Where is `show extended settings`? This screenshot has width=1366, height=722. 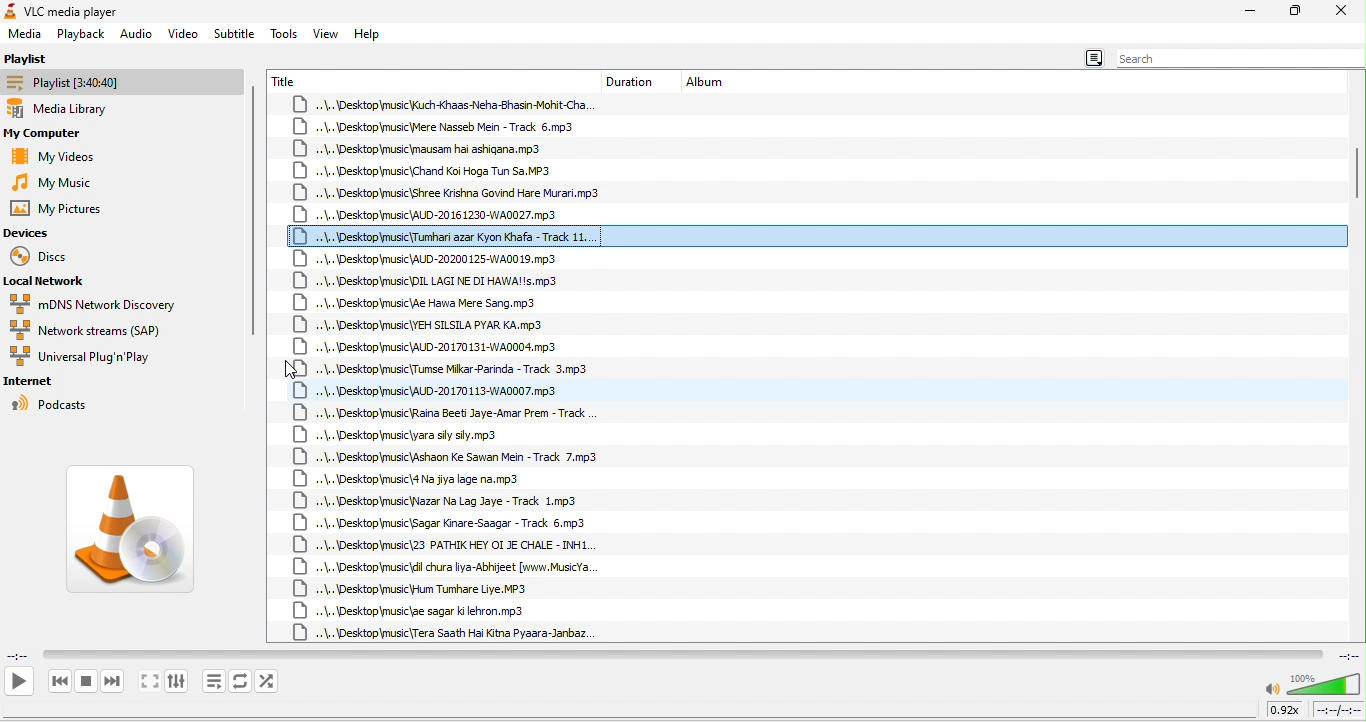 show extended settings is located at coordinates (176, 682).